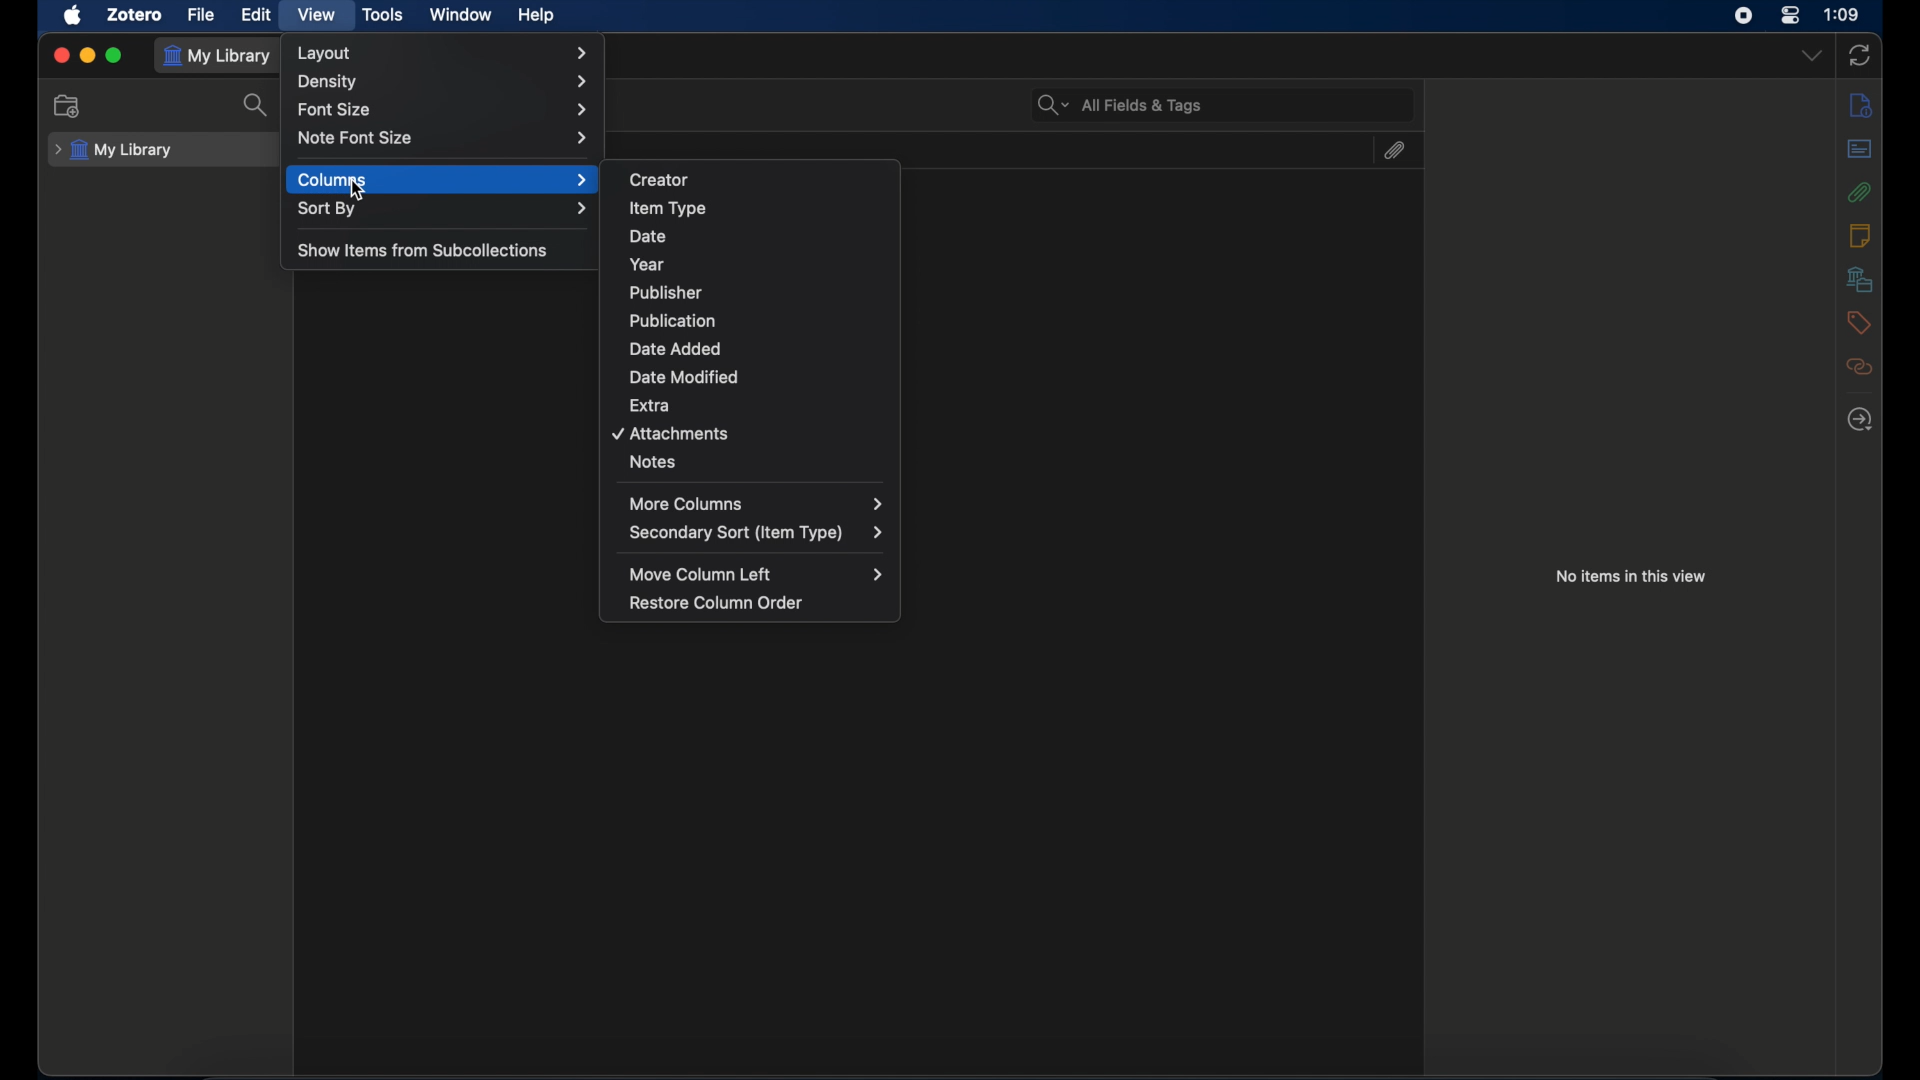 This screenshot has width=1920, height=1080. Describe the element at coordinates (442, 209) in the screenshot. I see `sort by` at that location.